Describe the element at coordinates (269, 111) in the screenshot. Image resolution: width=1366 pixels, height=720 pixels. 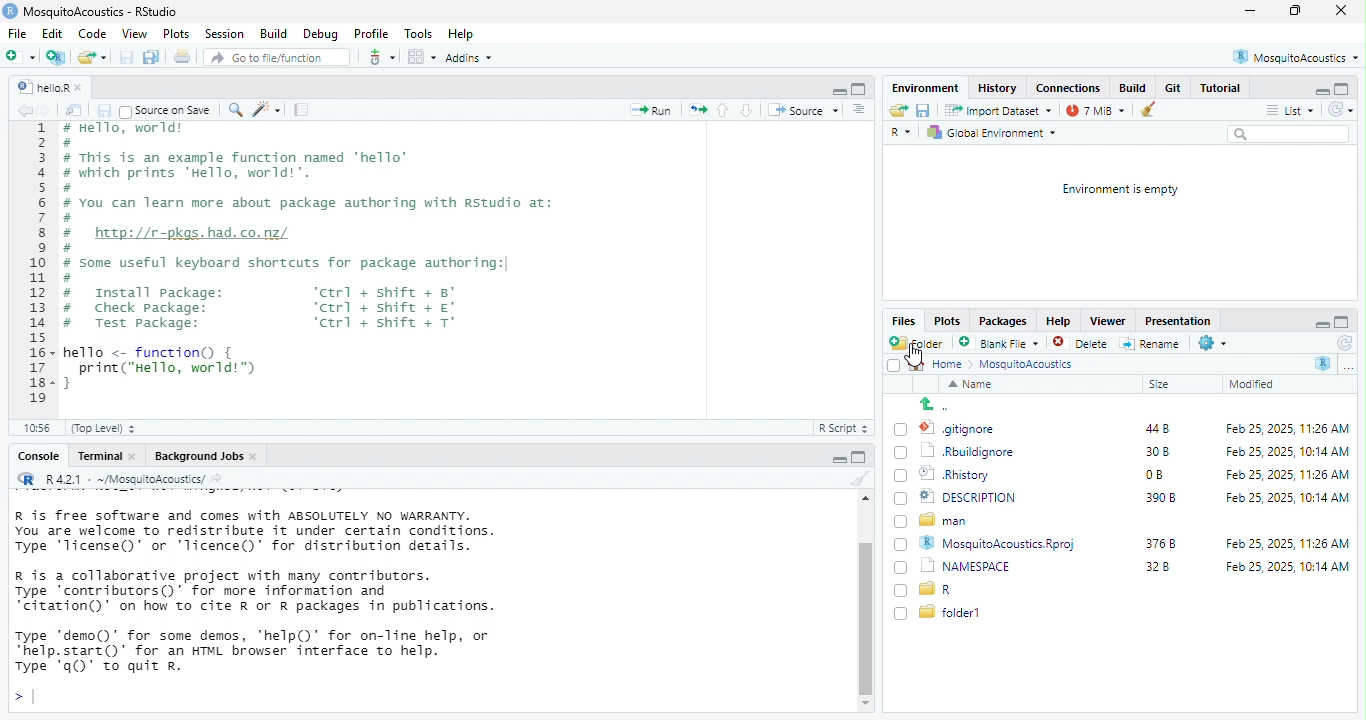
I see `code tools` at that location.